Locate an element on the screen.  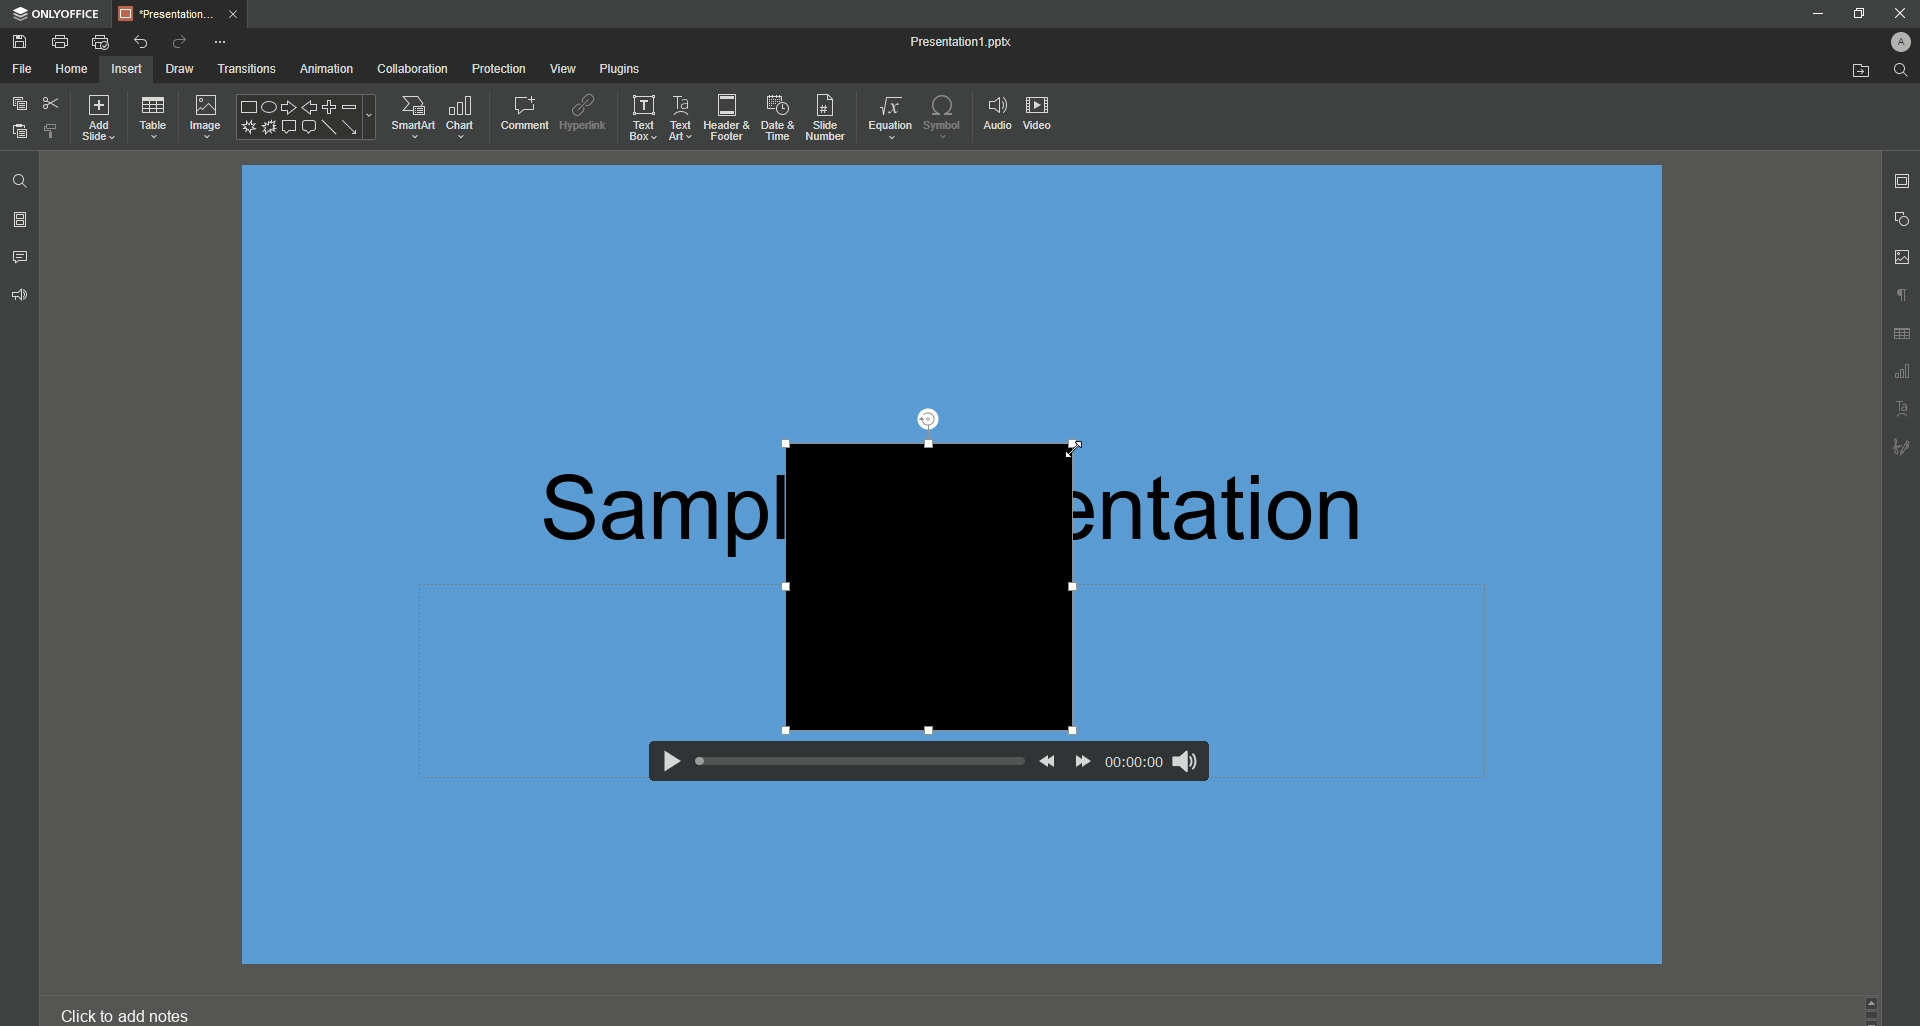
Redo is located at coordinates (178, 42).